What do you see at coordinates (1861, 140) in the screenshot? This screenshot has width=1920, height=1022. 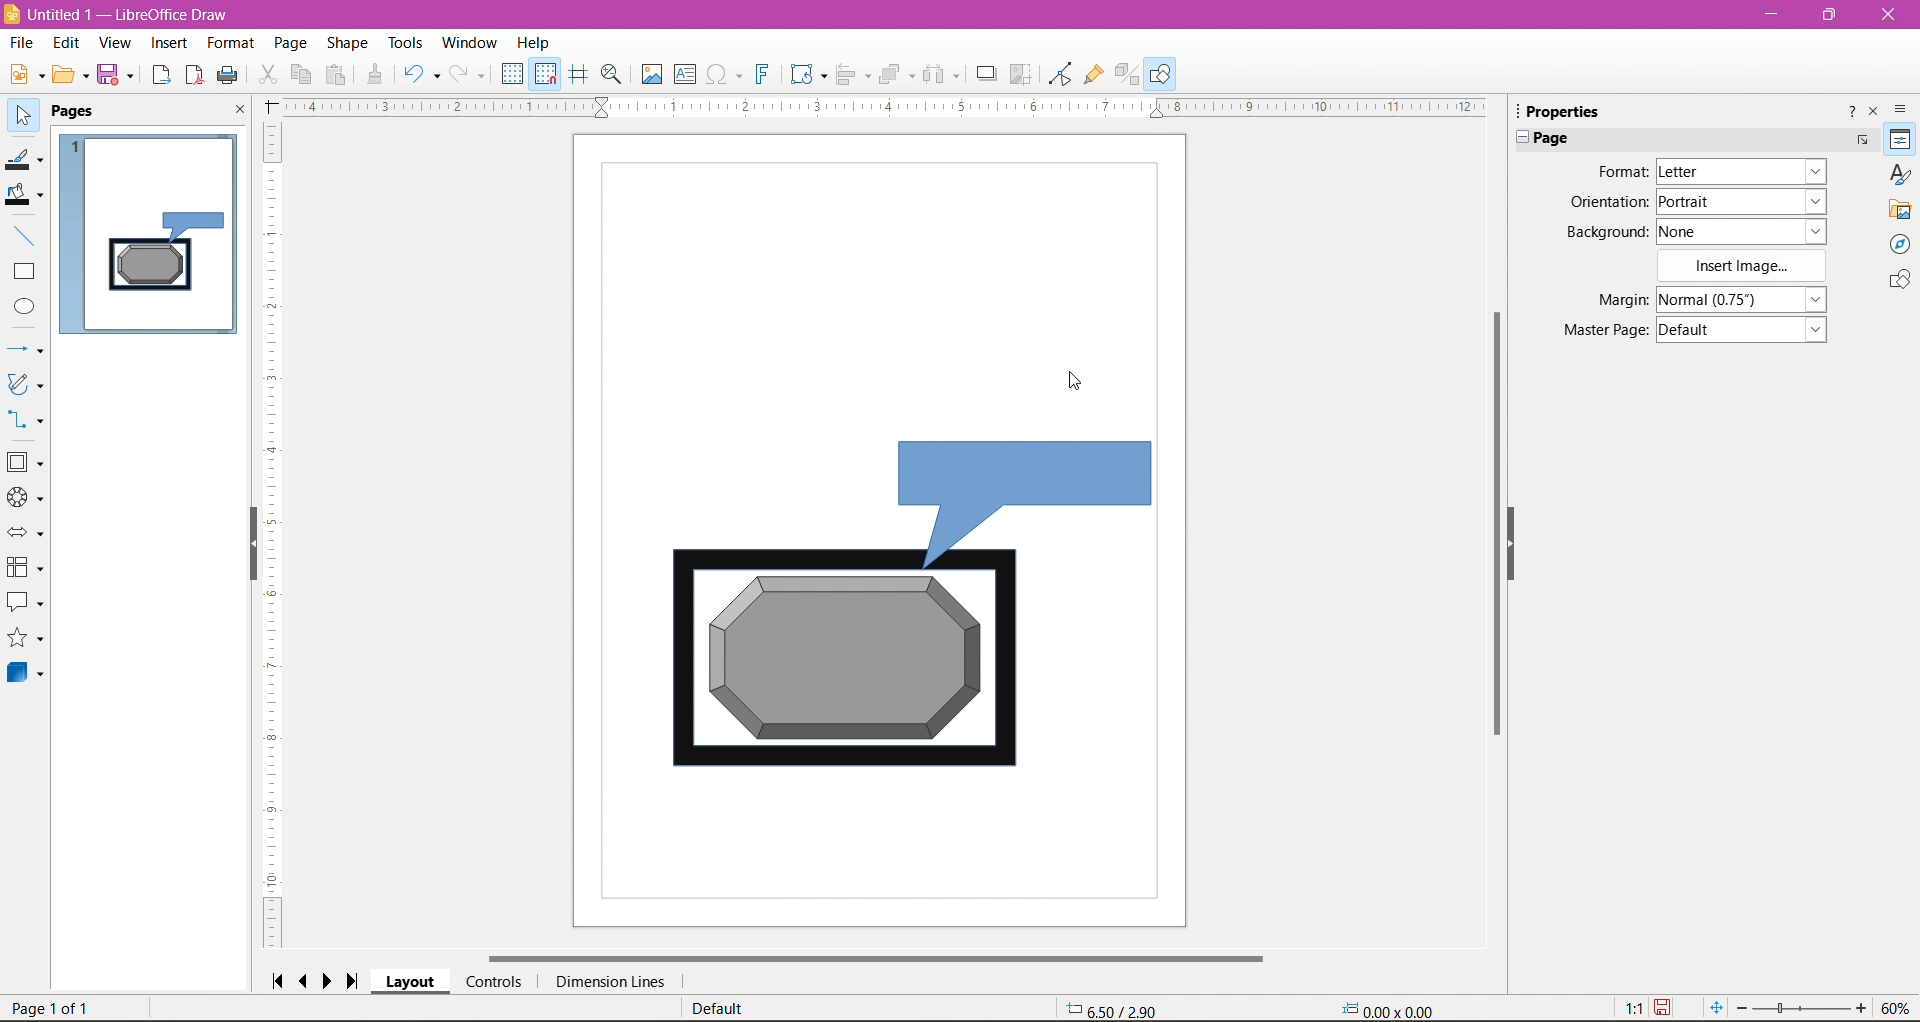 I see `More Options` at bounding box center [1861, 140].